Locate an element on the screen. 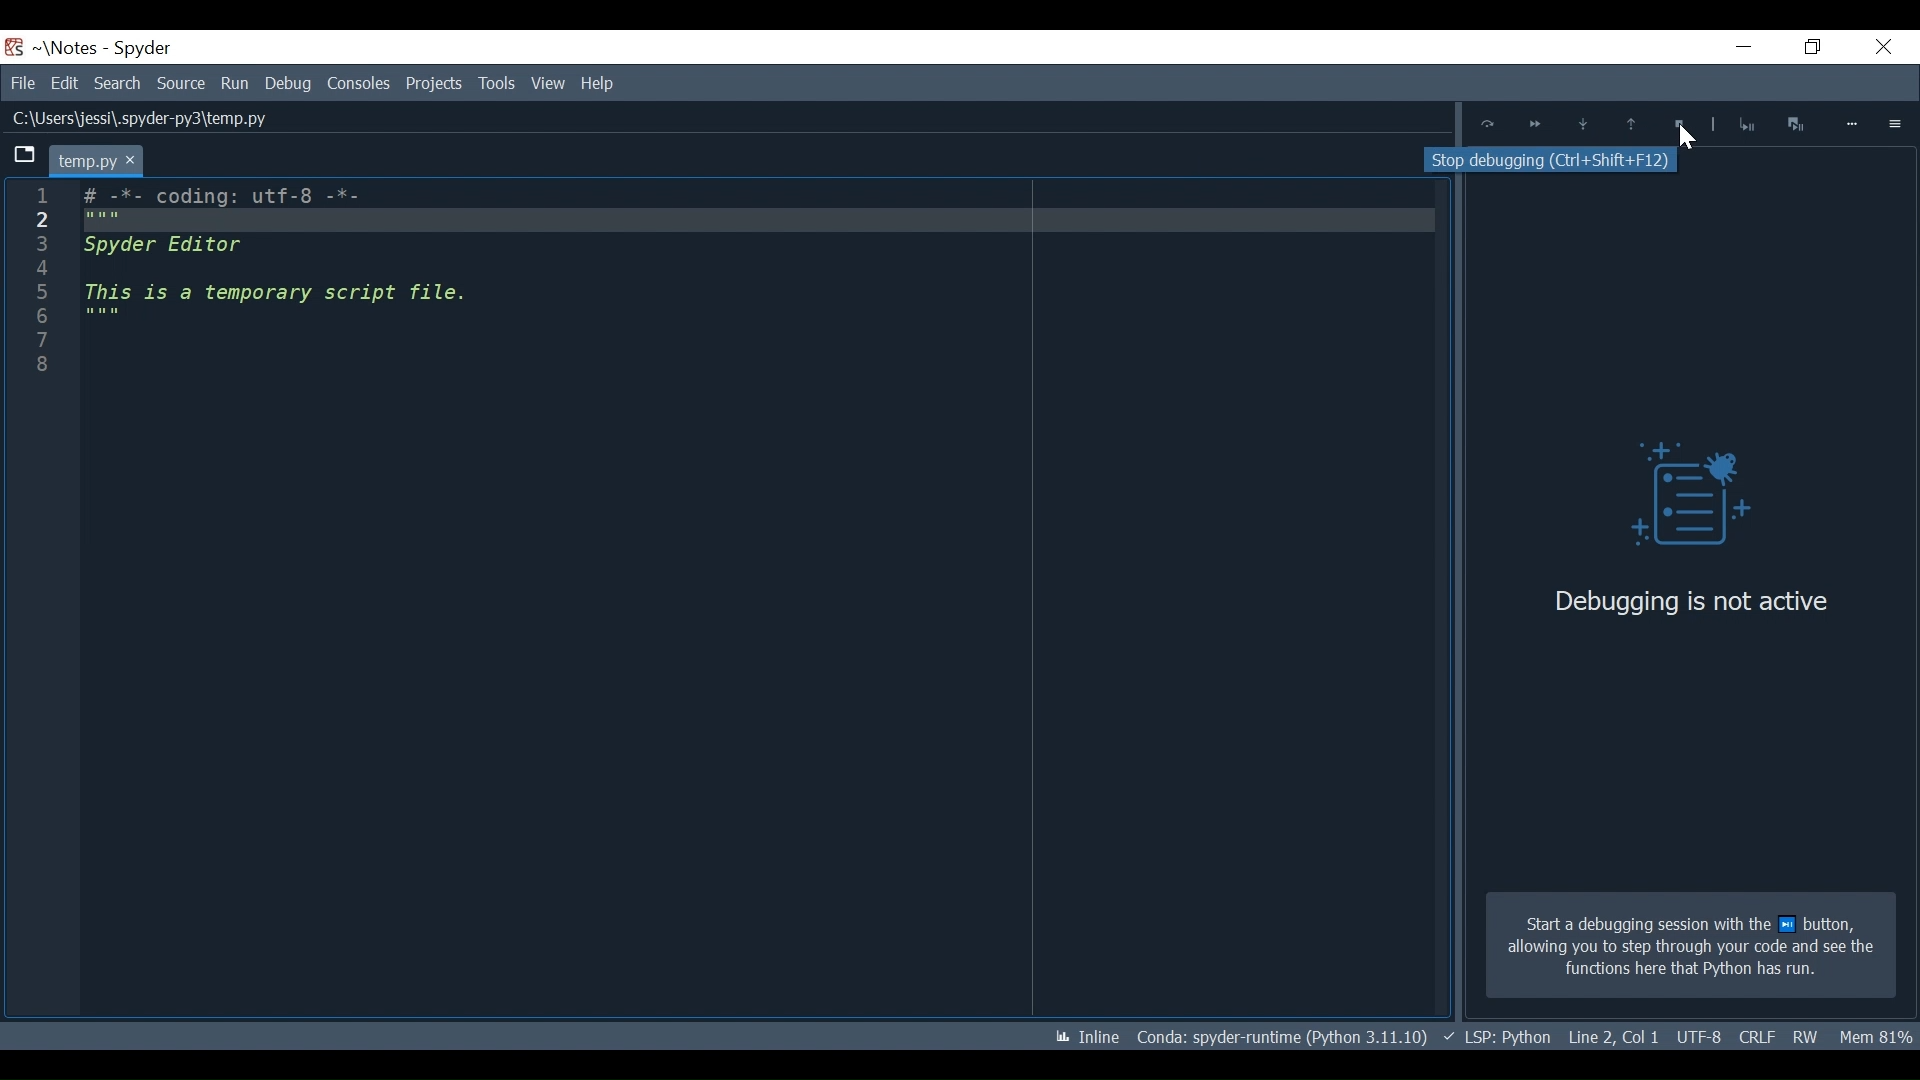  Debug is located at coordinates (288, 83).